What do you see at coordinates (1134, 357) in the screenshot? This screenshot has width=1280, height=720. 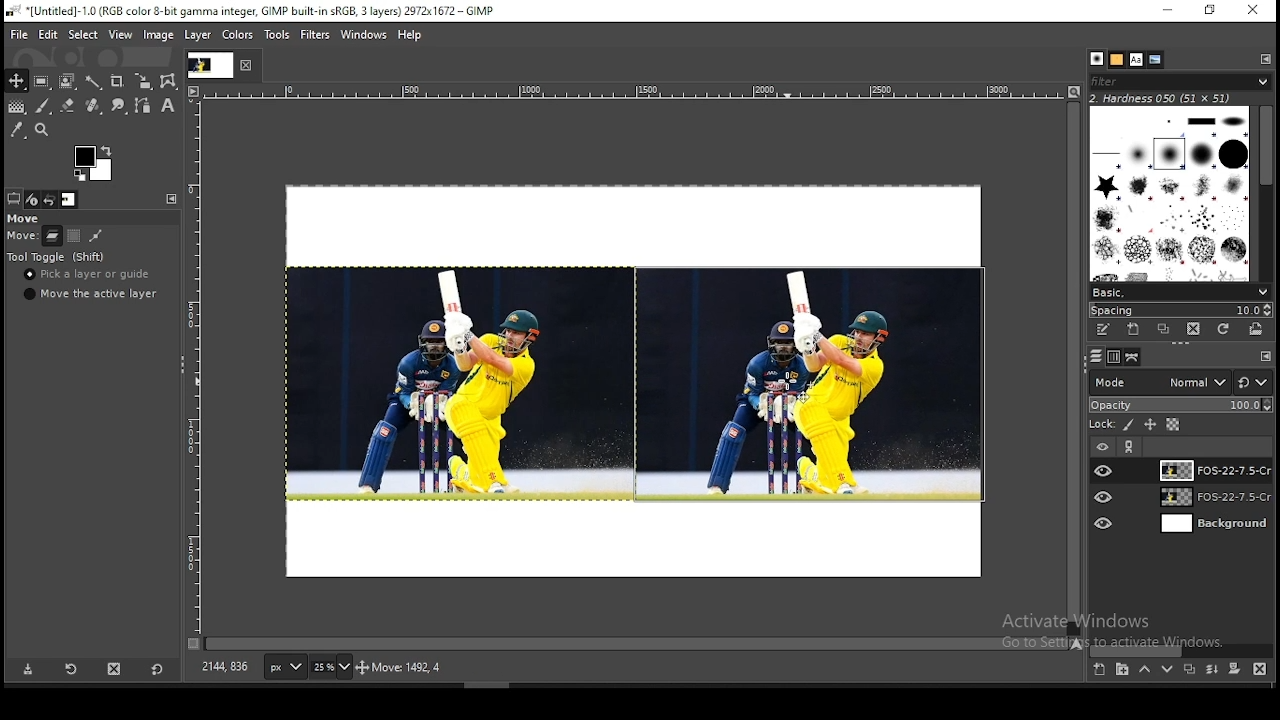 I see `paths` at bounding box center [1134, 357].